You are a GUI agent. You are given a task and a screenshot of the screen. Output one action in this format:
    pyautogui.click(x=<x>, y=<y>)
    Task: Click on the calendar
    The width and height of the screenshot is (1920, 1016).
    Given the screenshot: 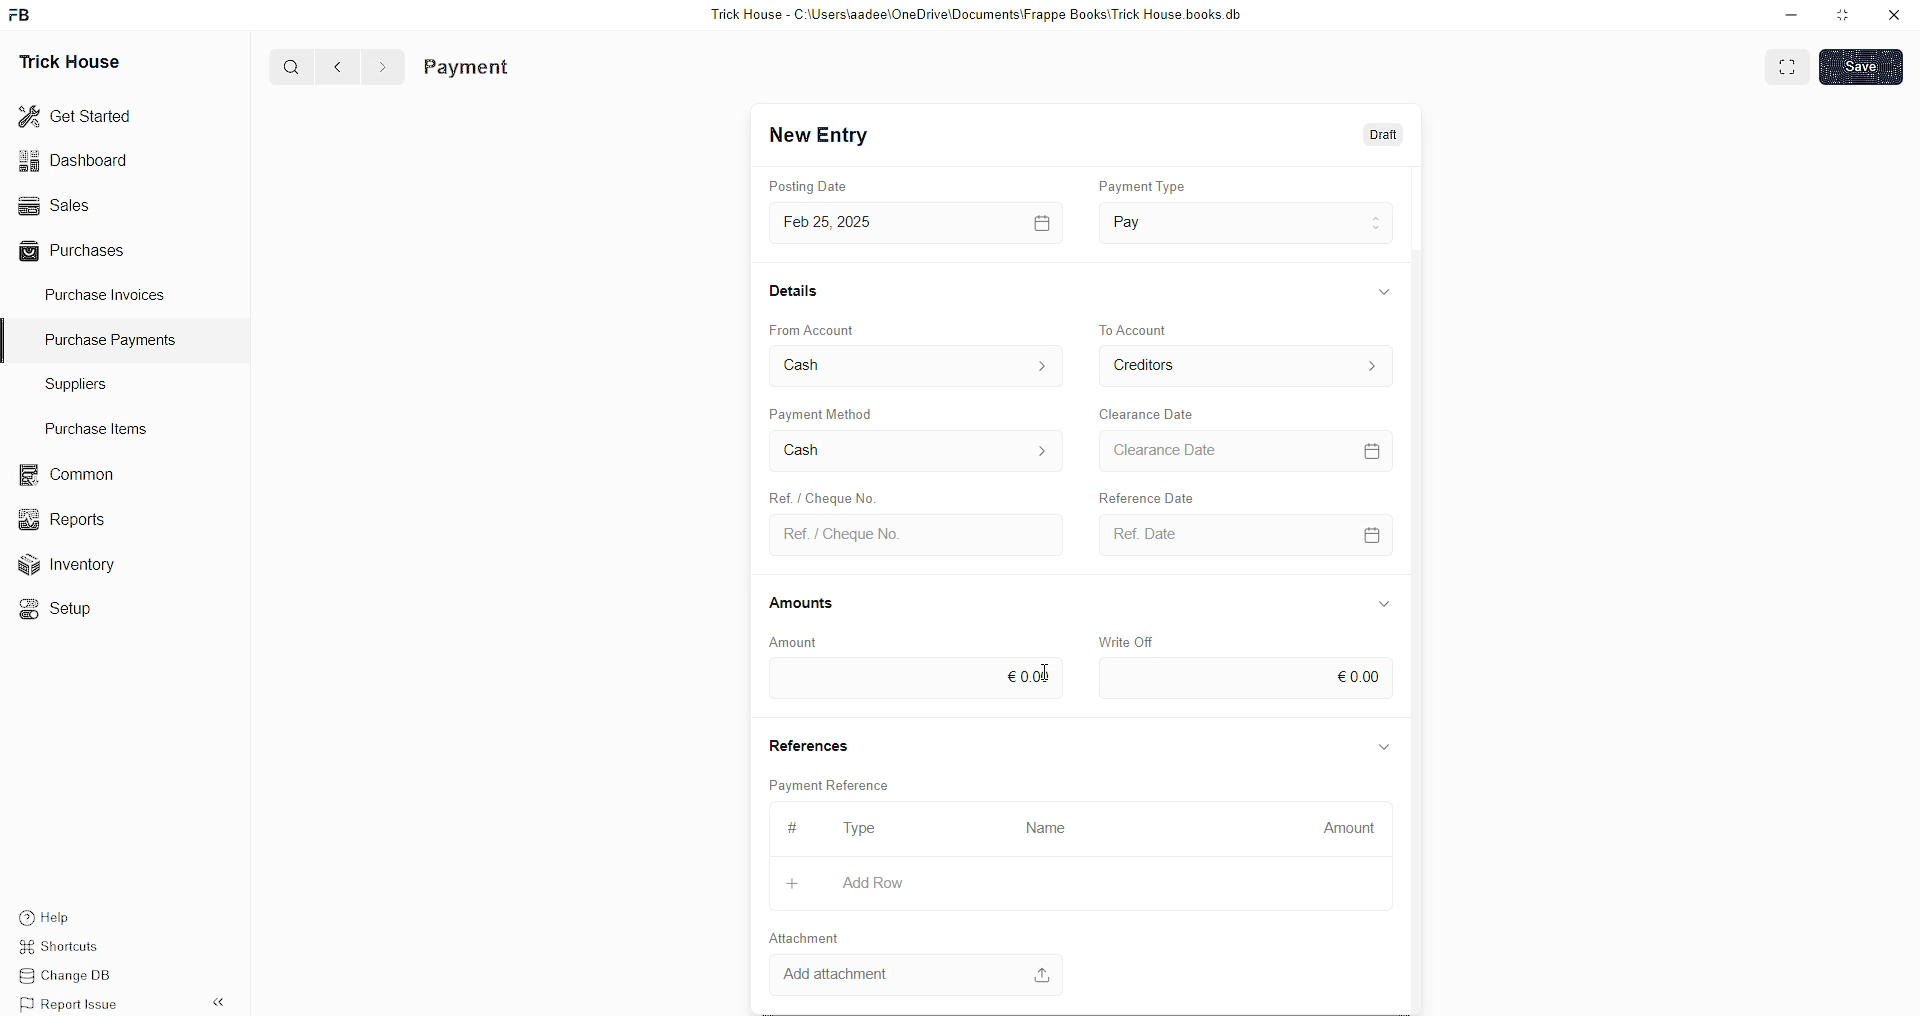 What is the action you would take?
    pyautogui.click(x=1368, y=537)
    